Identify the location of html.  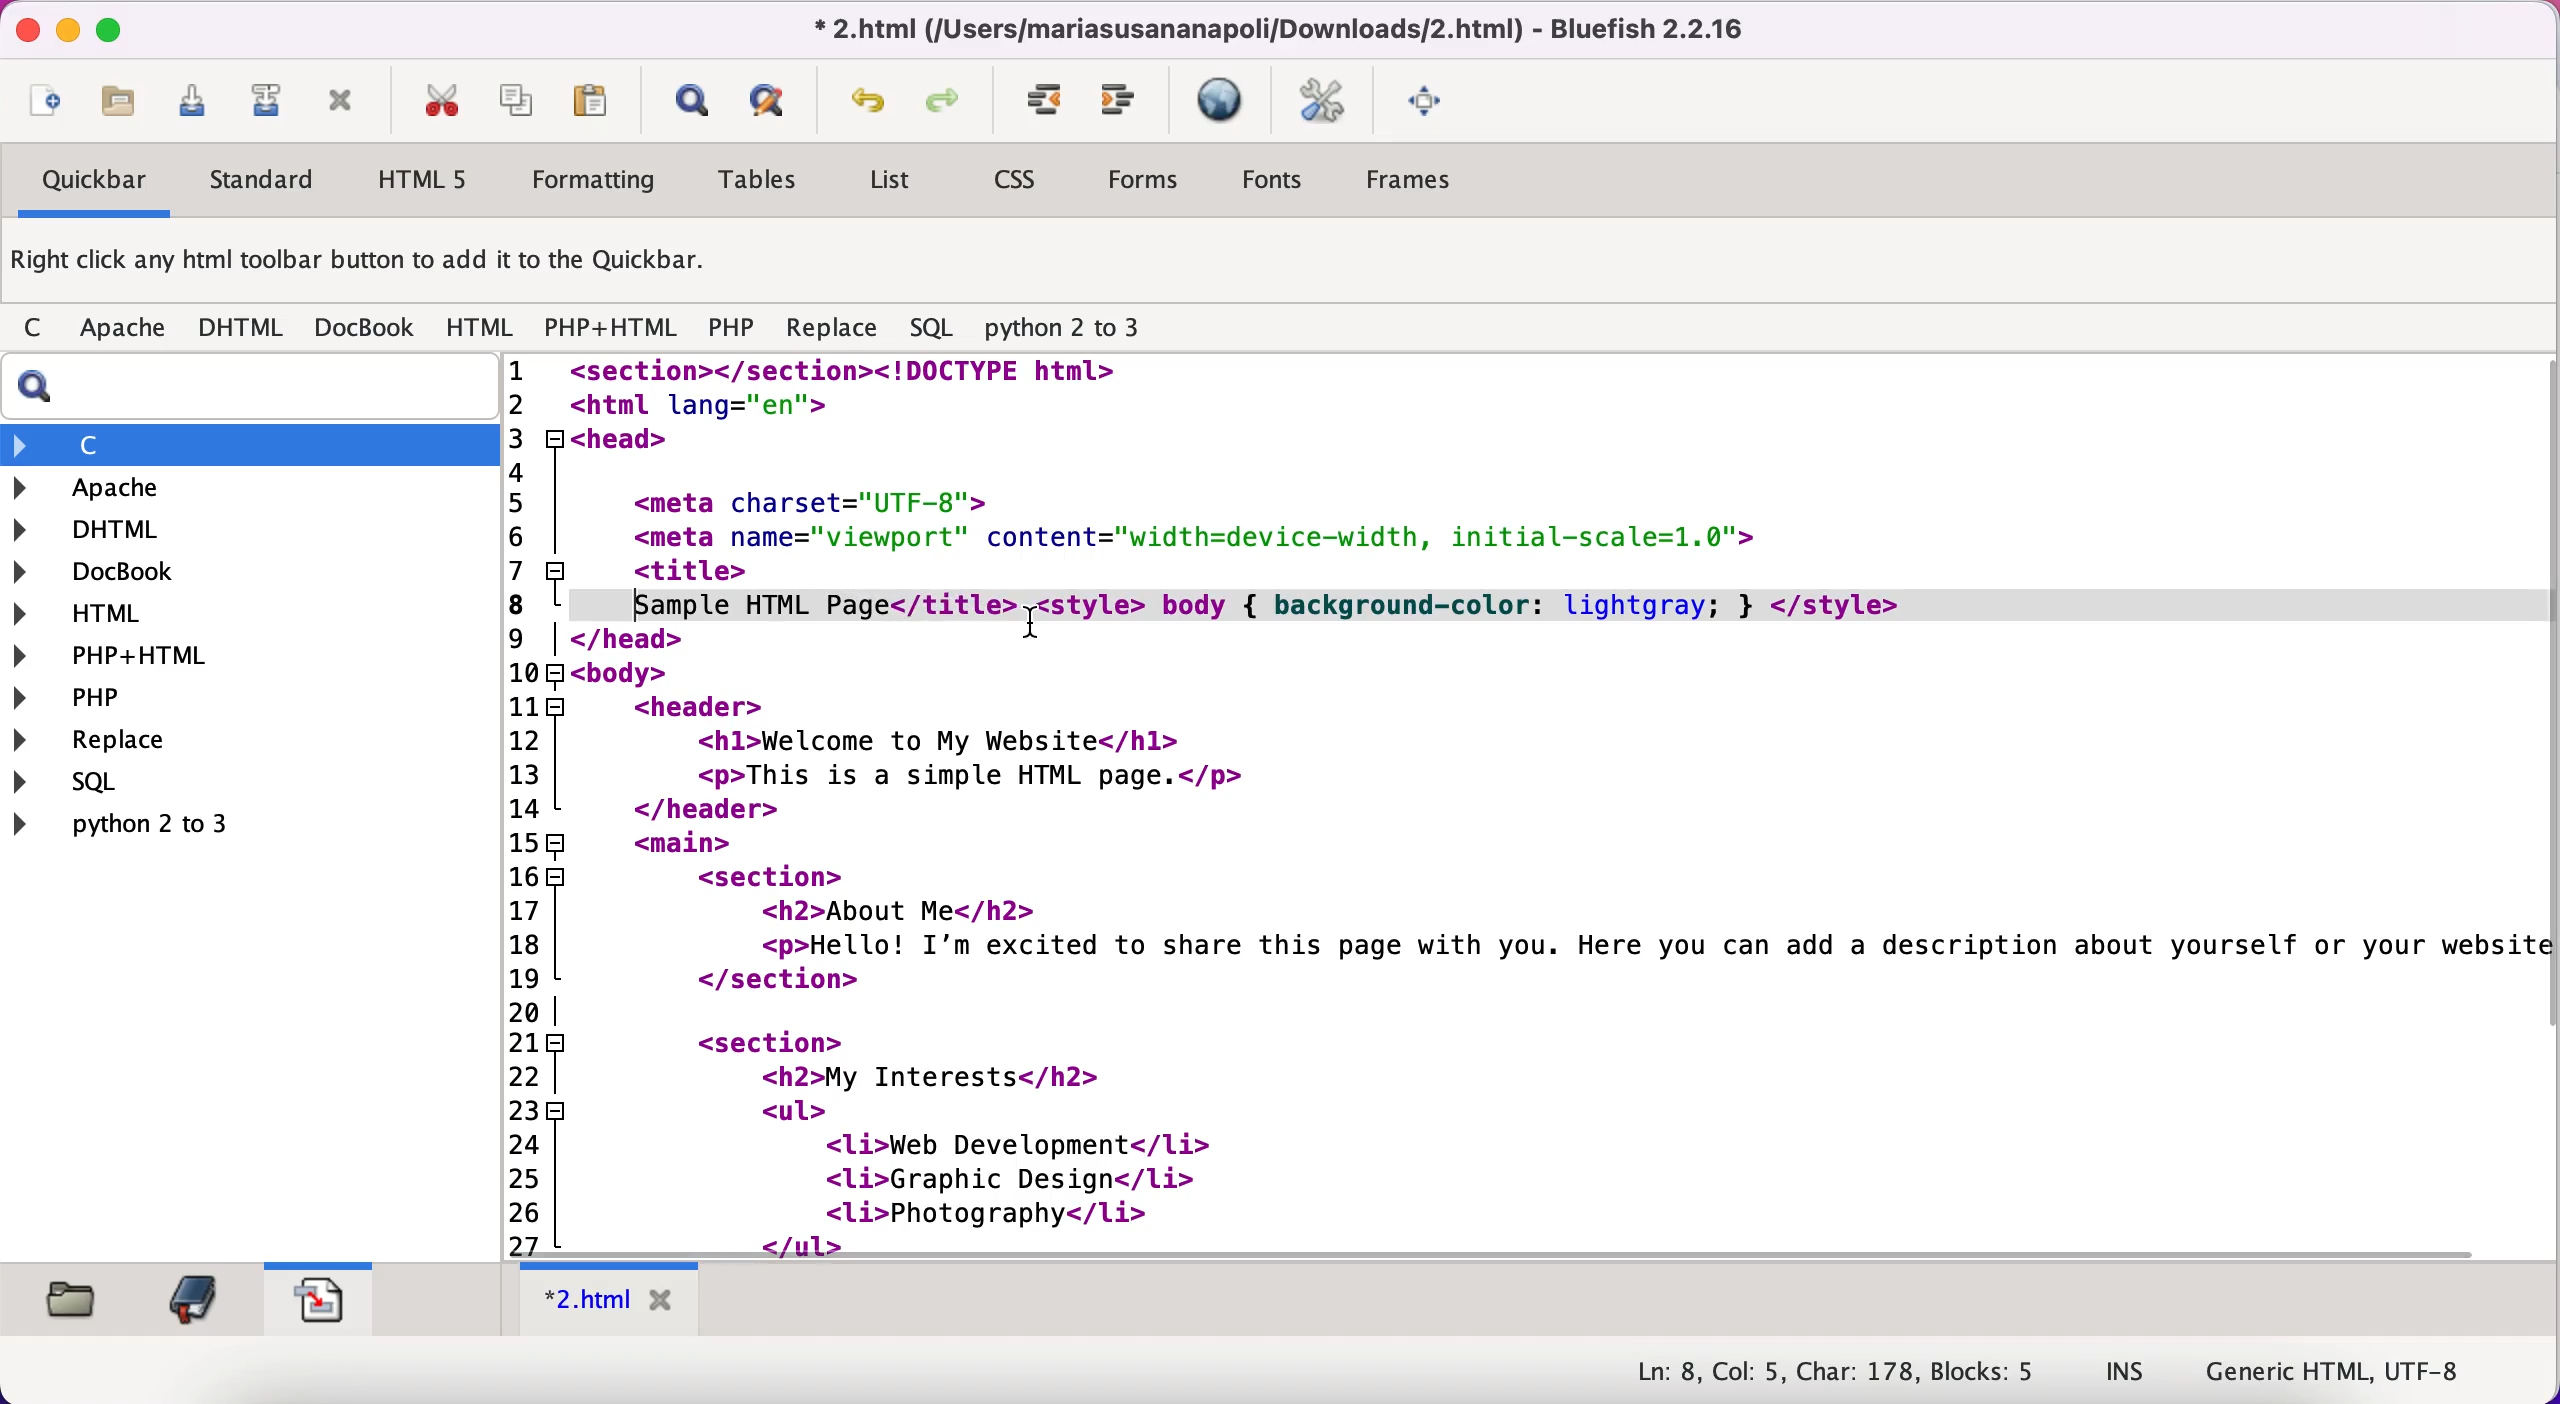
(101, 617).